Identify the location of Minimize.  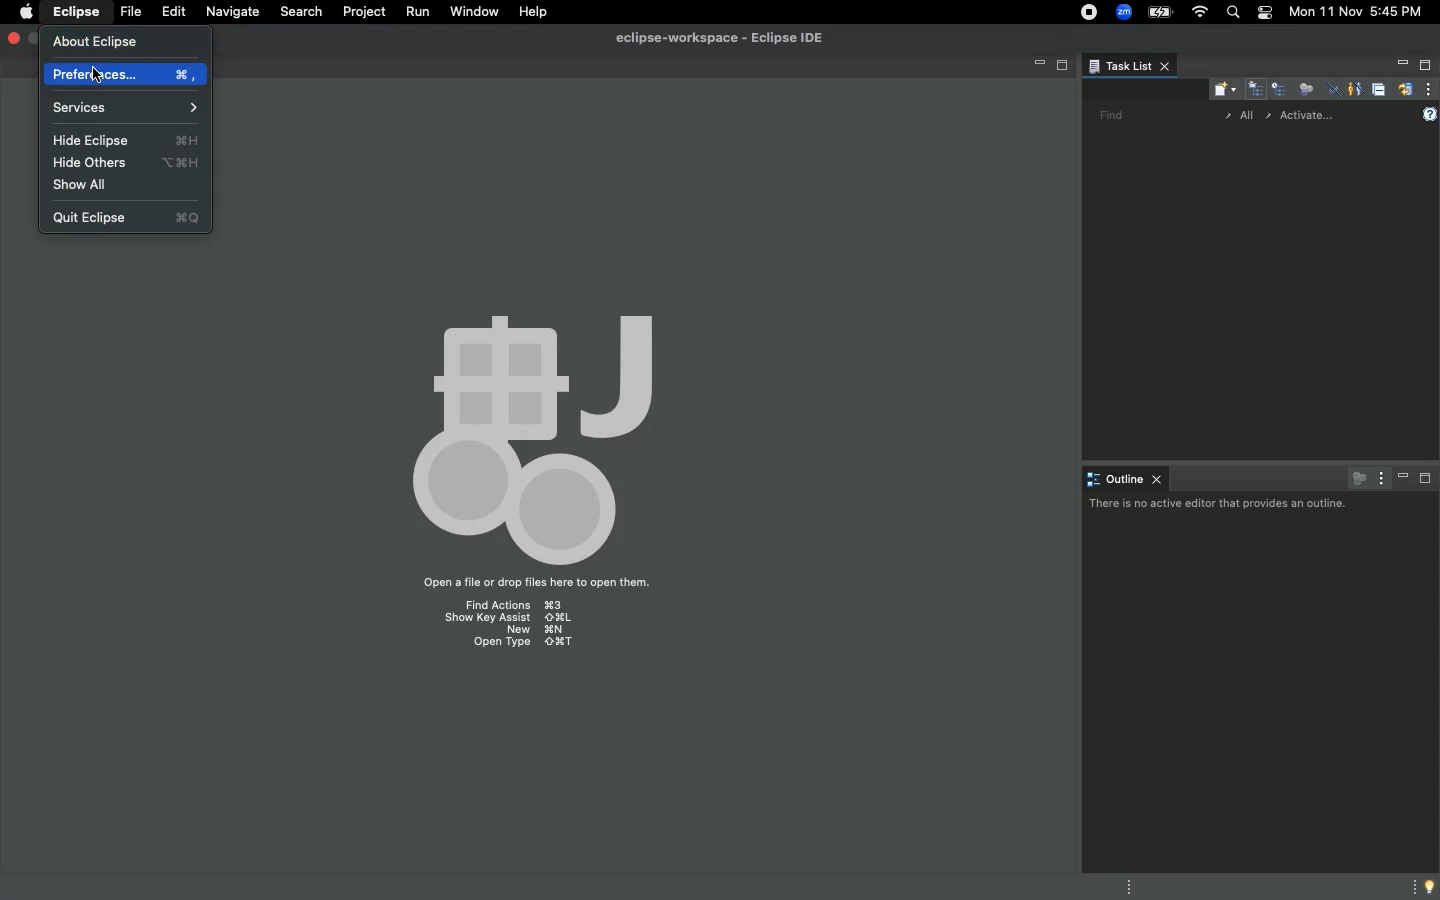
(1033, 67).